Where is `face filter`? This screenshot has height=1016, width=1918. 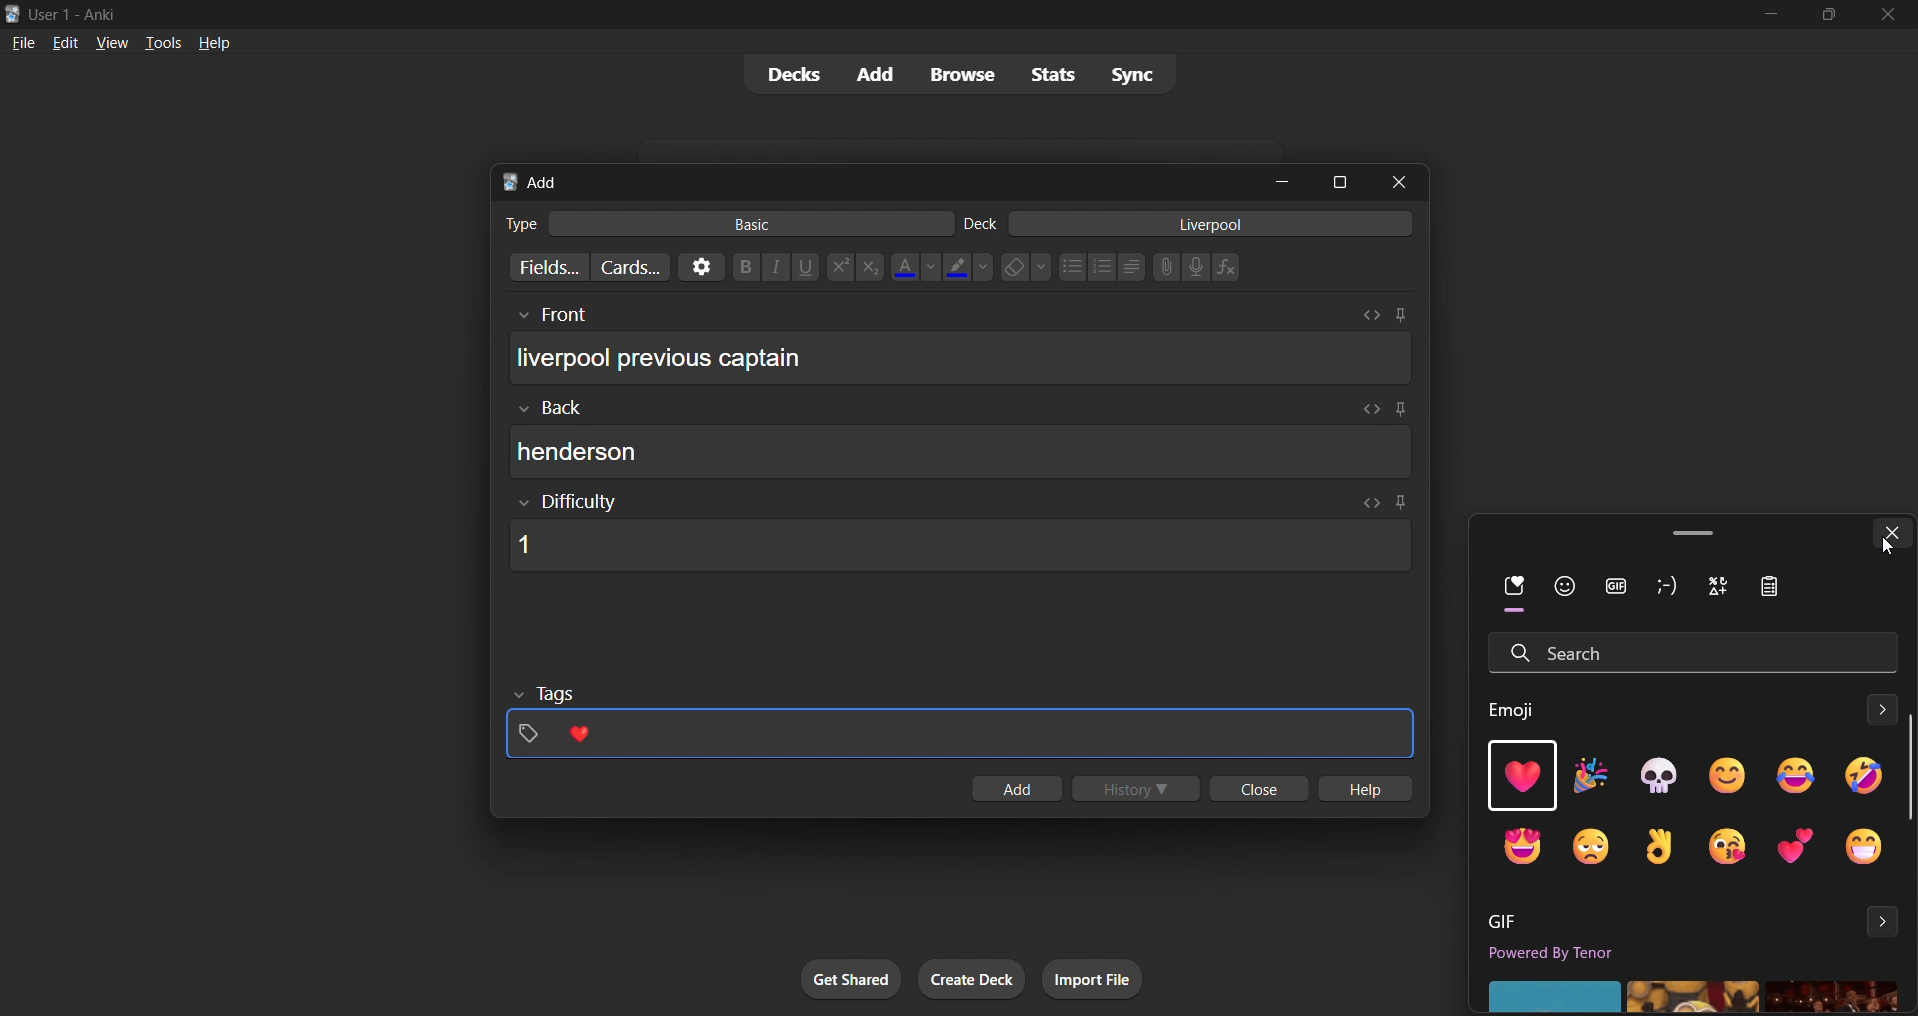 face filter is located at coordinates (1561, 589).